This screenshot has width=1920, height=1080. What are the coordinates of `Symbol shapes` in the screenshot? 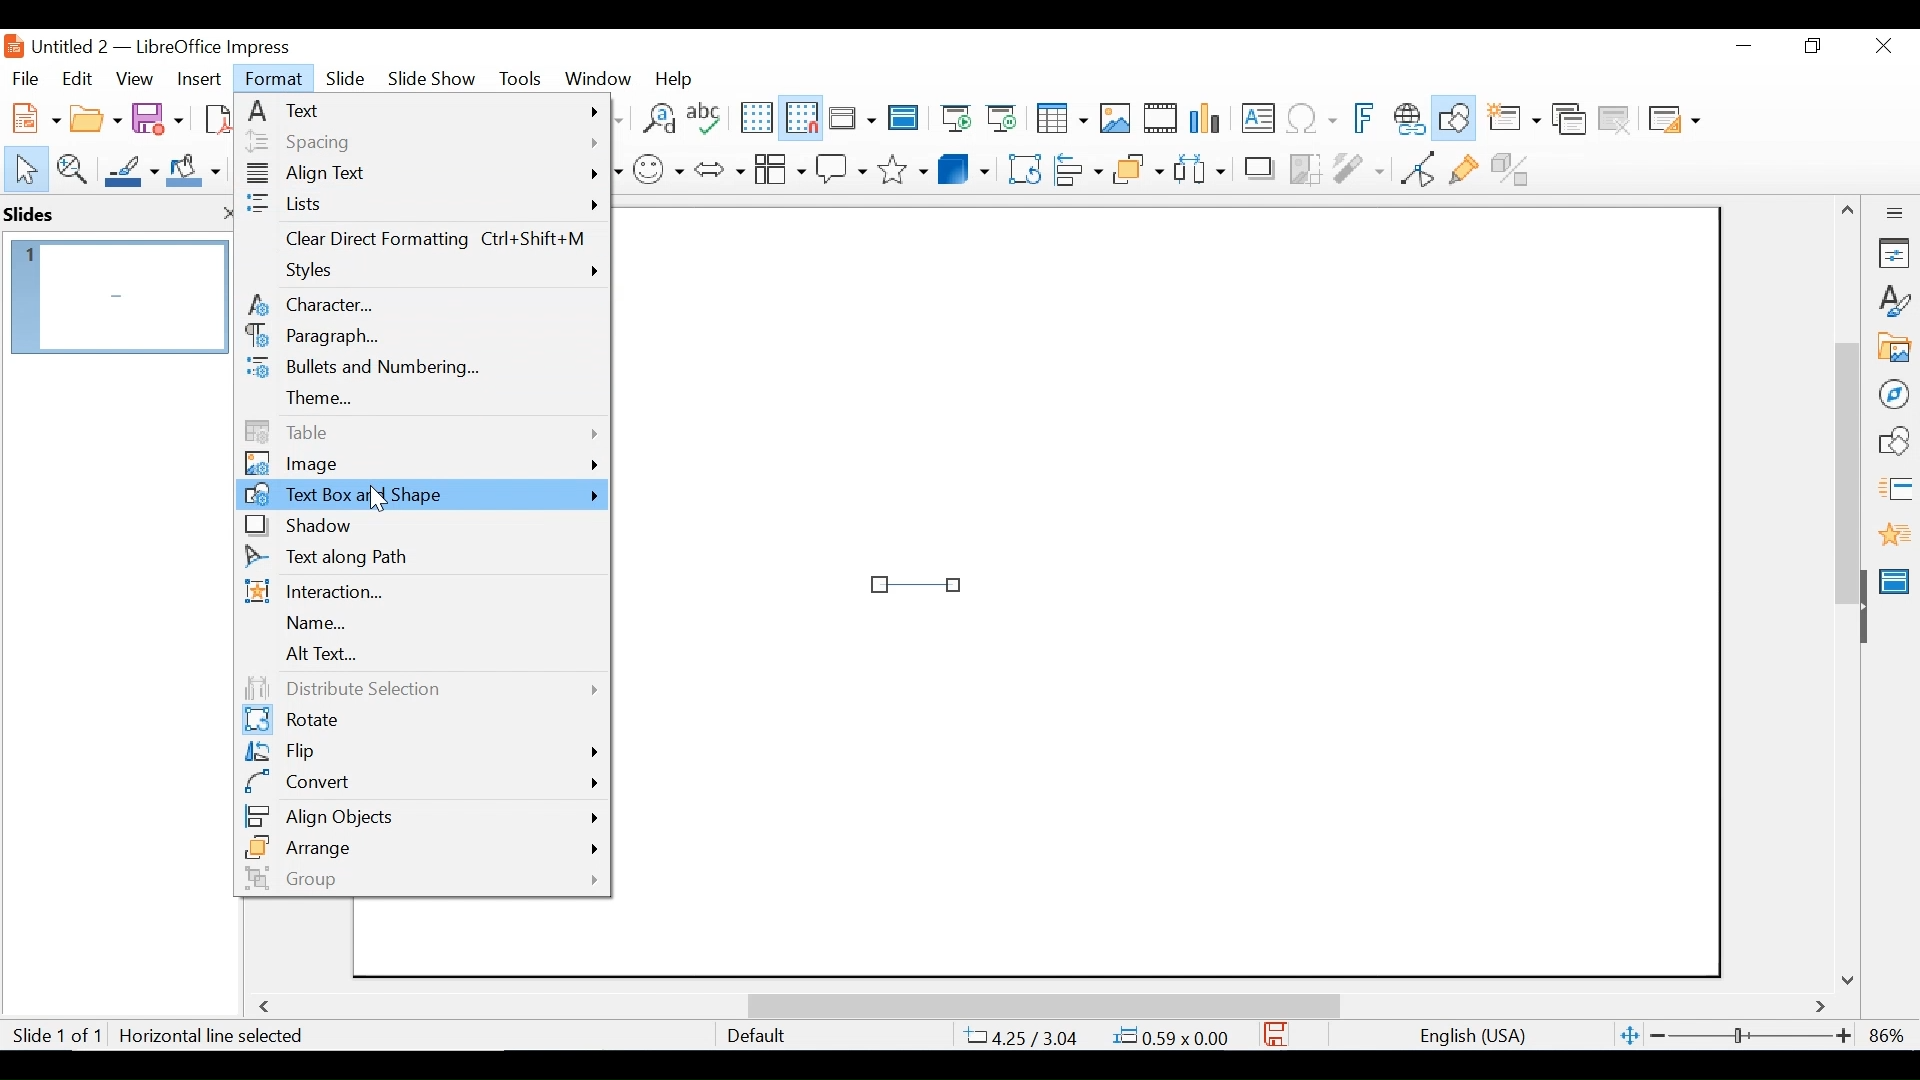 It's located at (659, 167).